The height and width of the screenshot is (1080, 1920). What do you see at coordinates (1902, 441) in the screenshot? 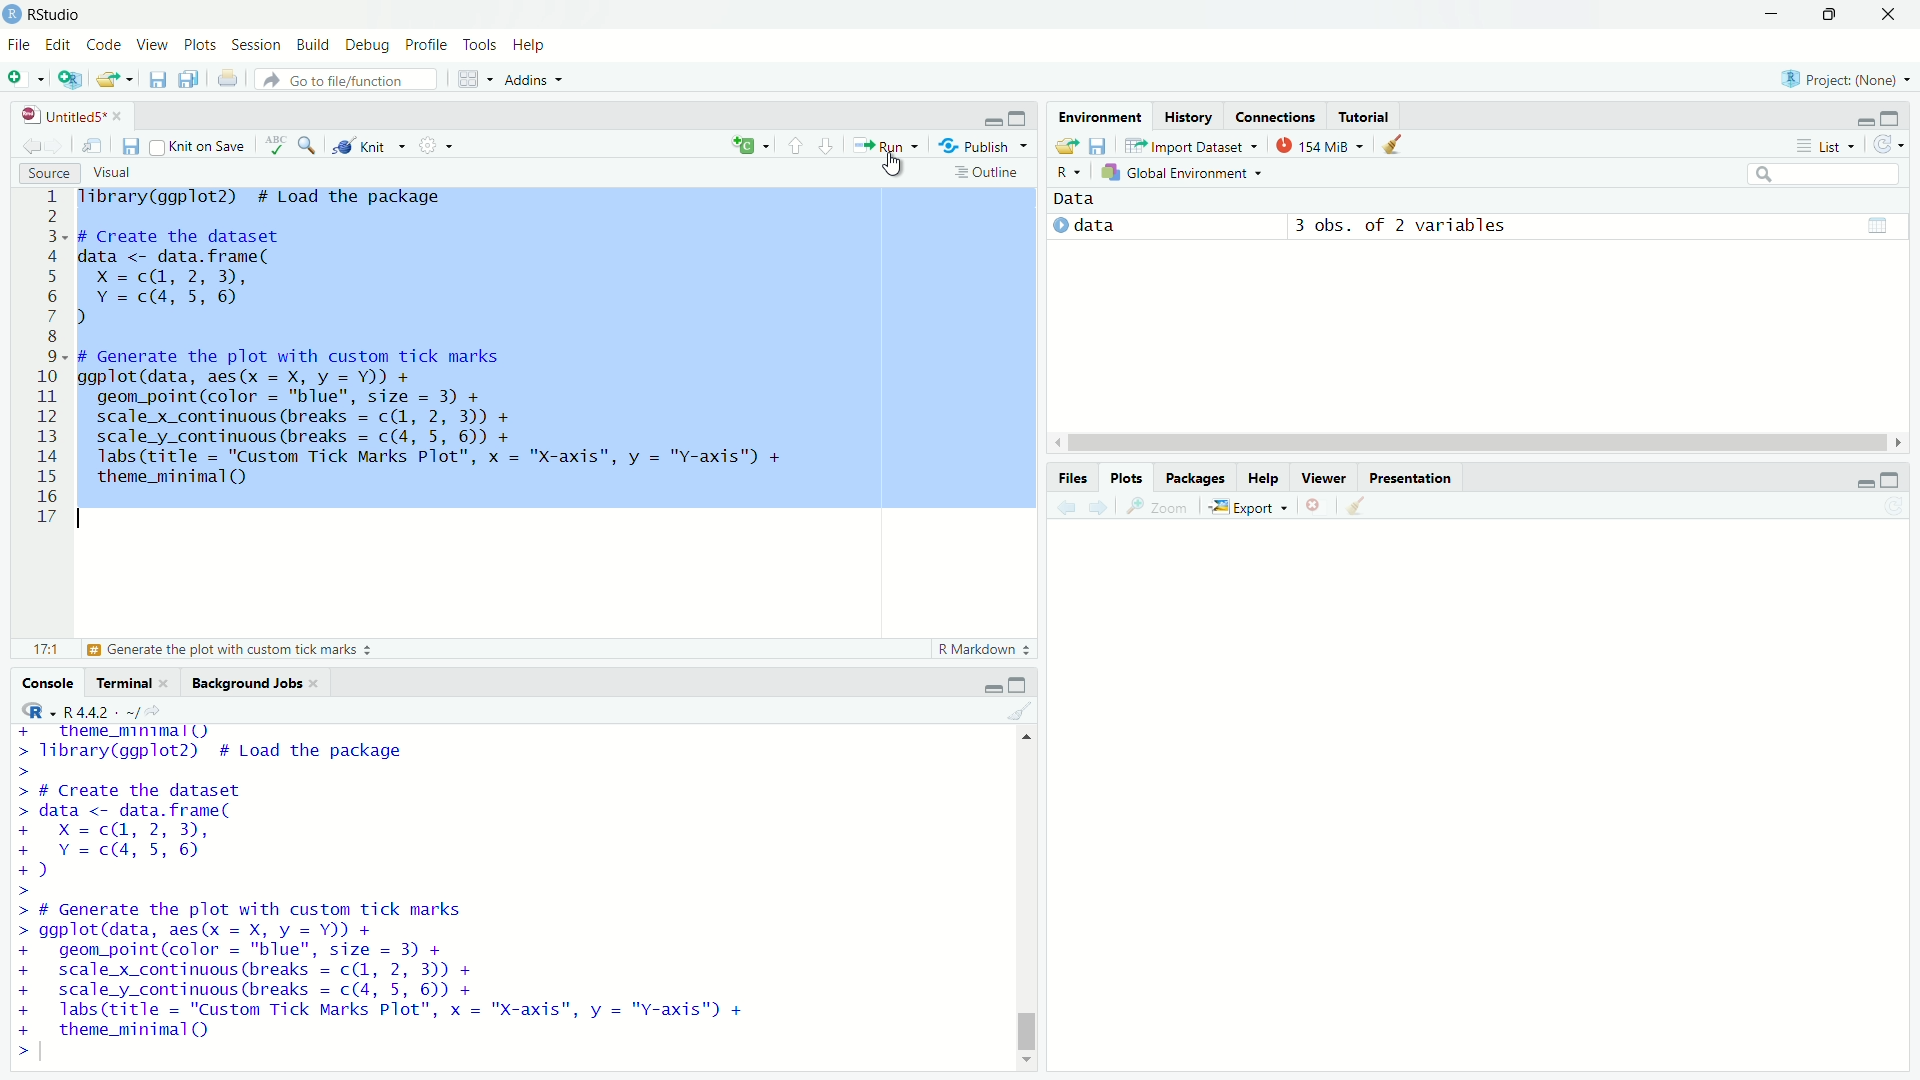
I see `move right` at bounding box center [1902, 441].